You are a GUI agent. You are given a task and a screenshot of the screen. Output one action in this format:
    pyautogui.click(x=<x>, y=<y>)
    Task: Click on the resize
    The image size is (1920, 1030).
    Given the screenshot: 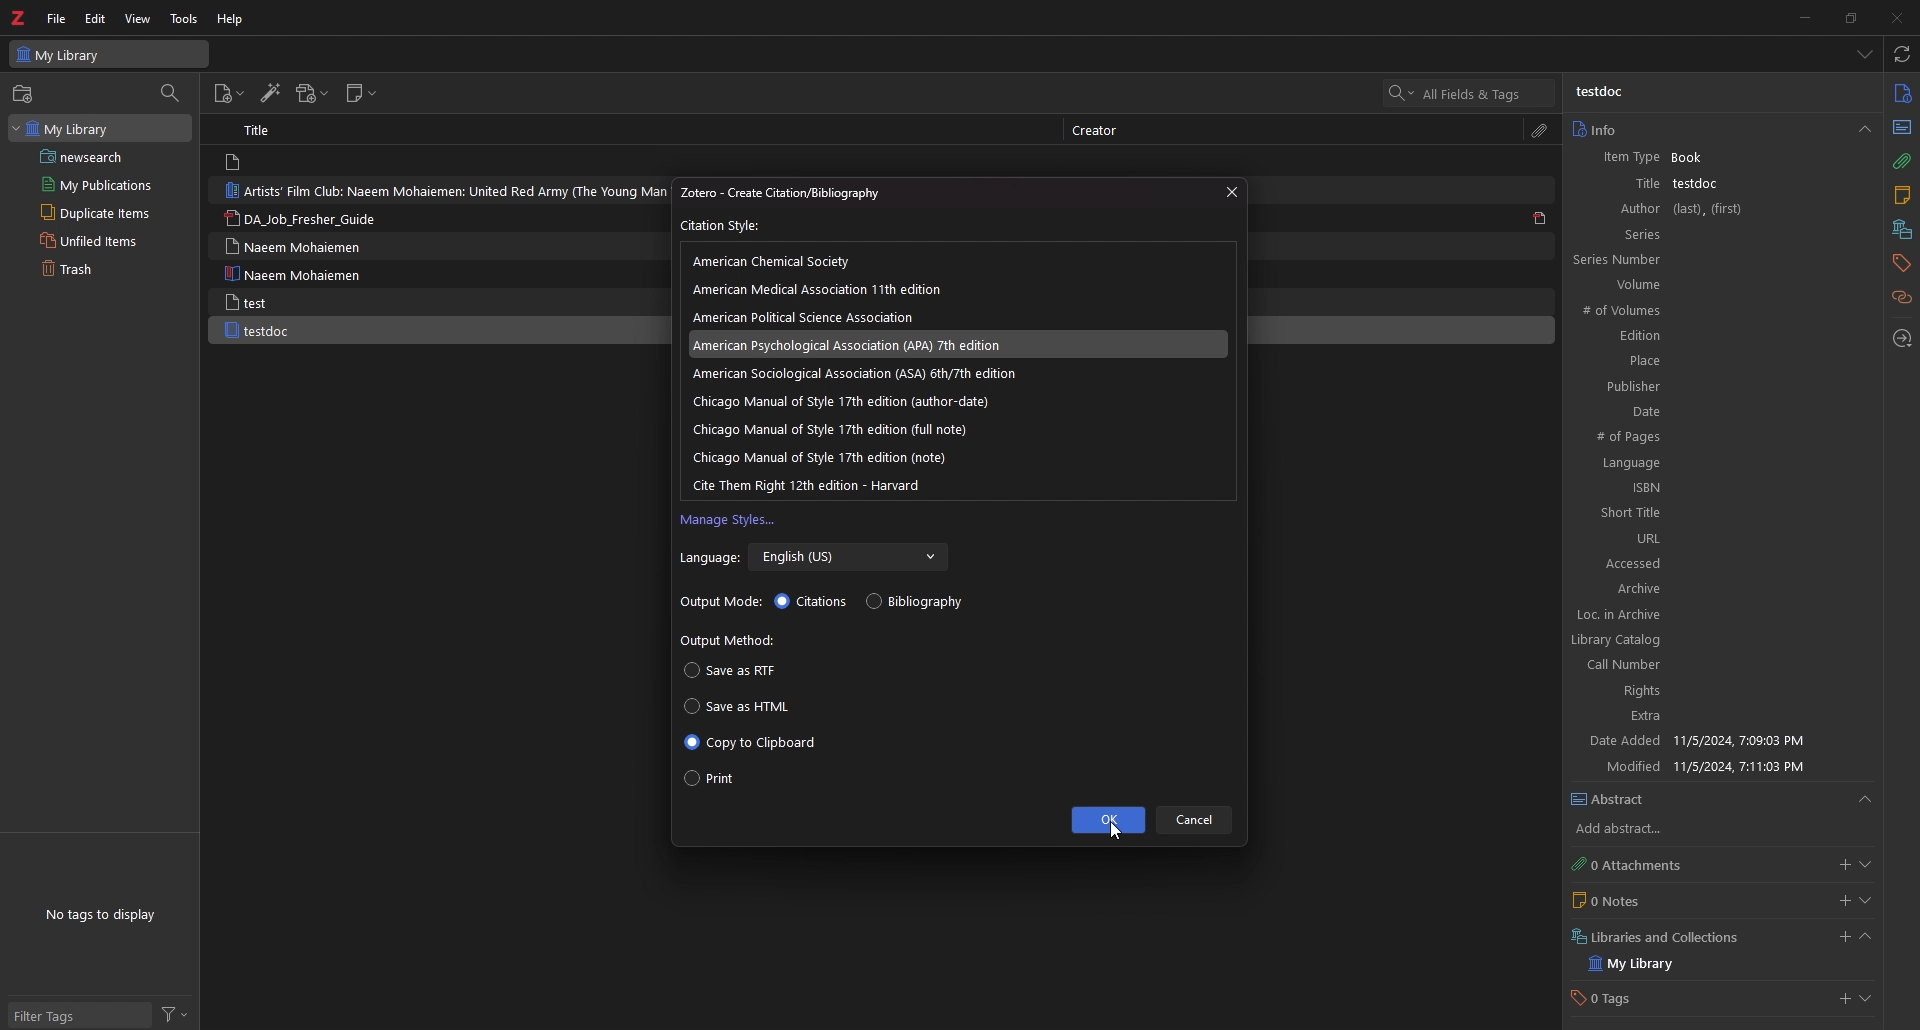 What is the action you would take?
    pyautogui.click(x=1850, y=17)
    